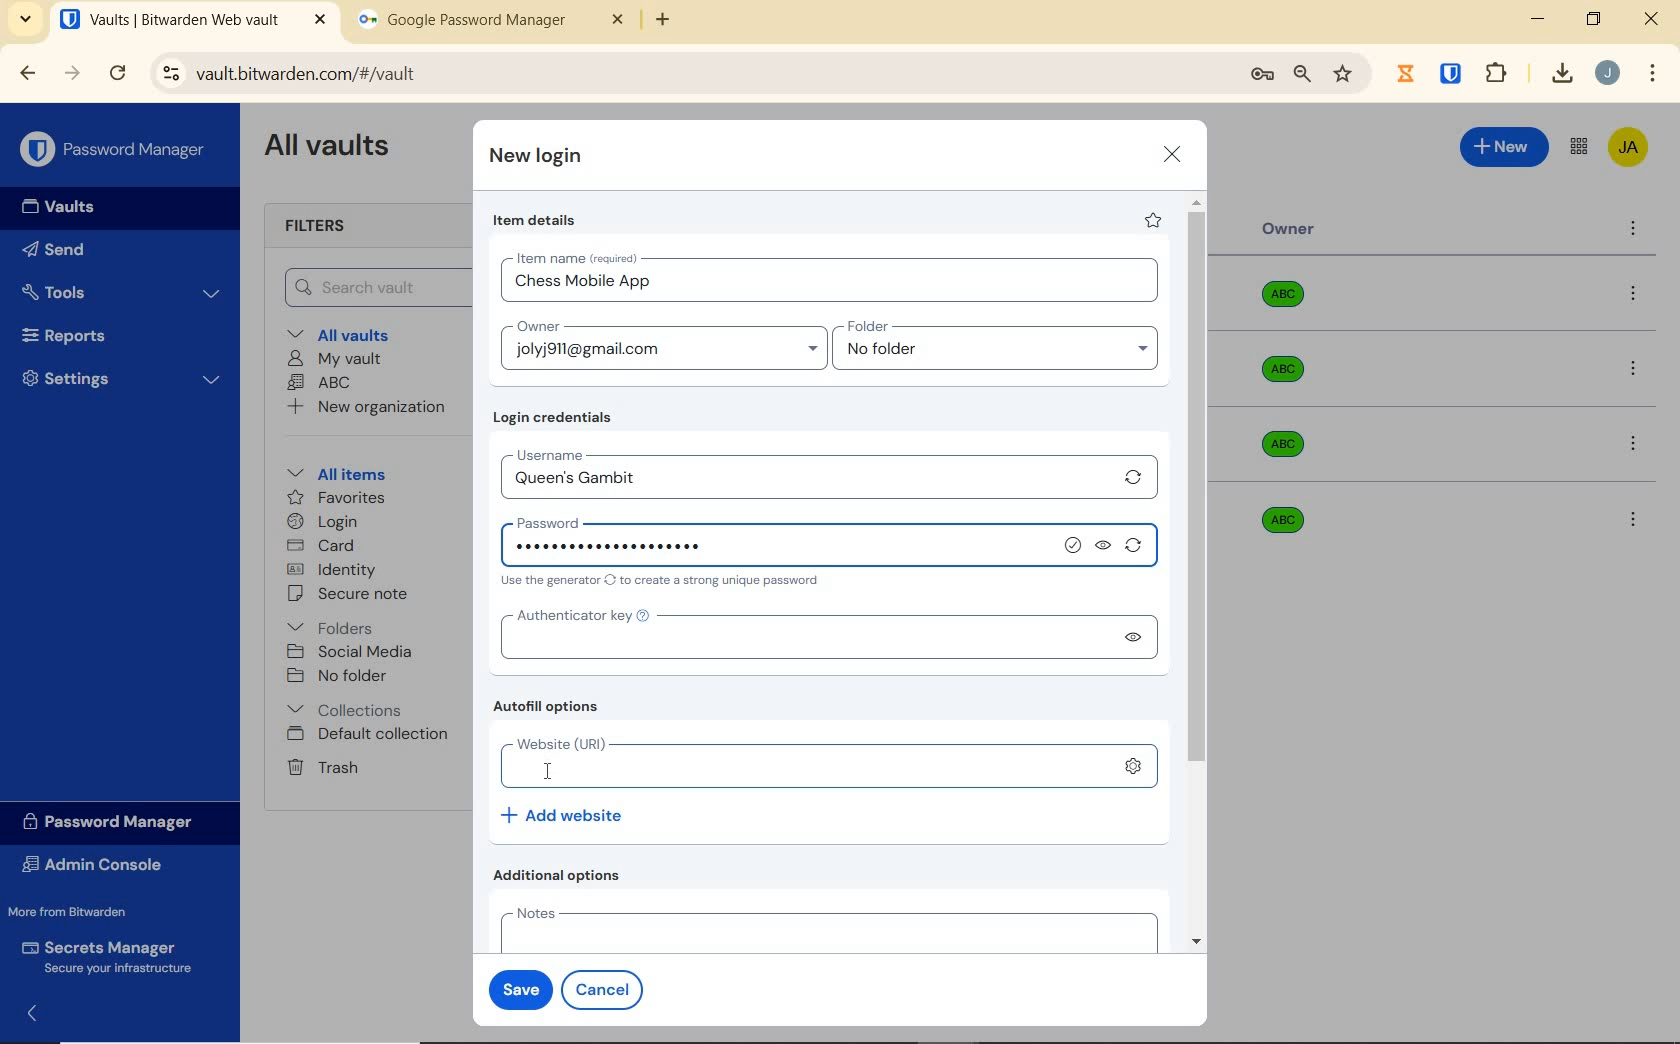  Describe the element at coordinates (1199, 572) in the screenshot. I see `scrollbar` at that location.